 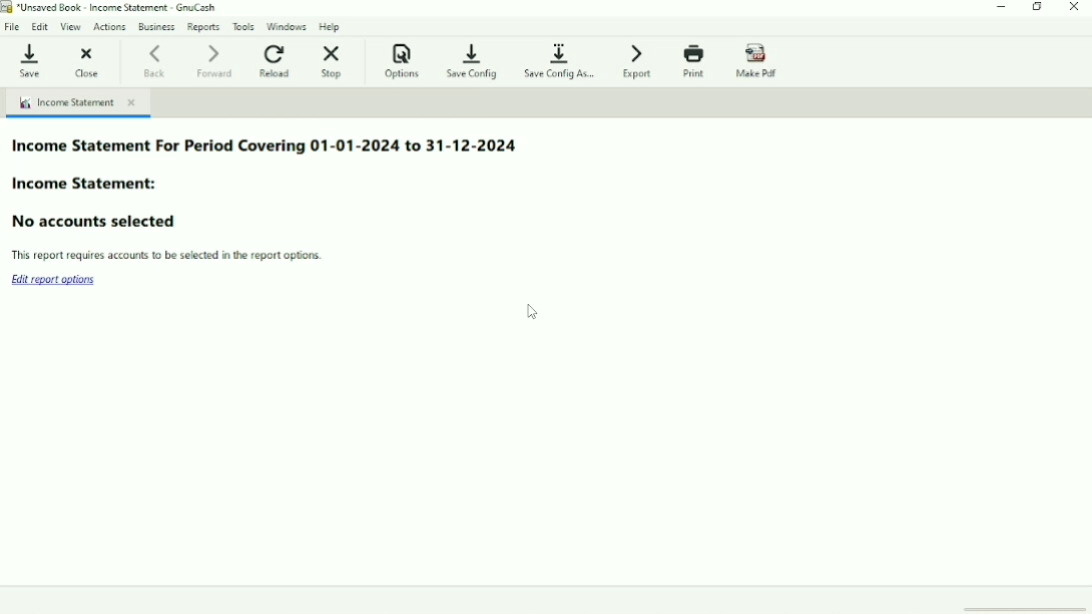 What do you see at coordinates (98, 219) in the screenshot?
I see `No accounts selected` at bounding box center [98, 219].